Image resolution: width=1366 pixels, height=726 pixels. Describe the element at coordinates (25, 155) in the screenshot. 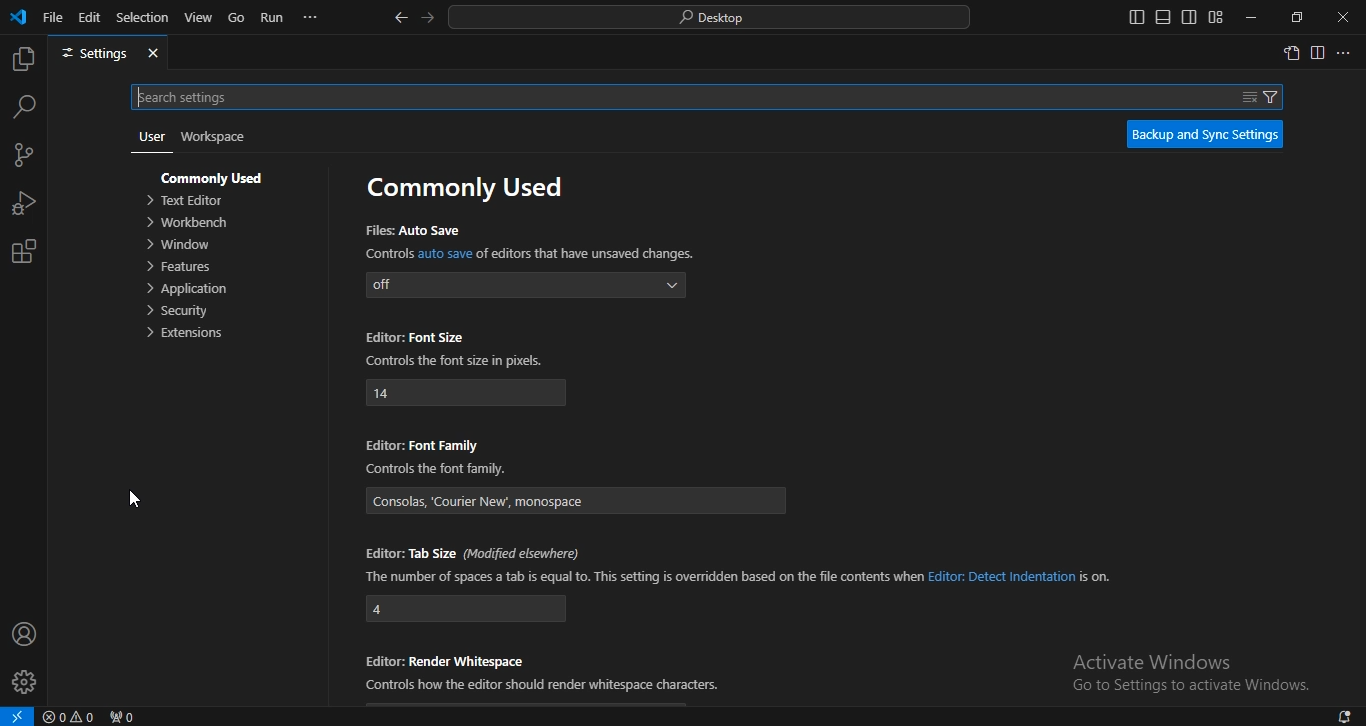

I see `source control` at that location.